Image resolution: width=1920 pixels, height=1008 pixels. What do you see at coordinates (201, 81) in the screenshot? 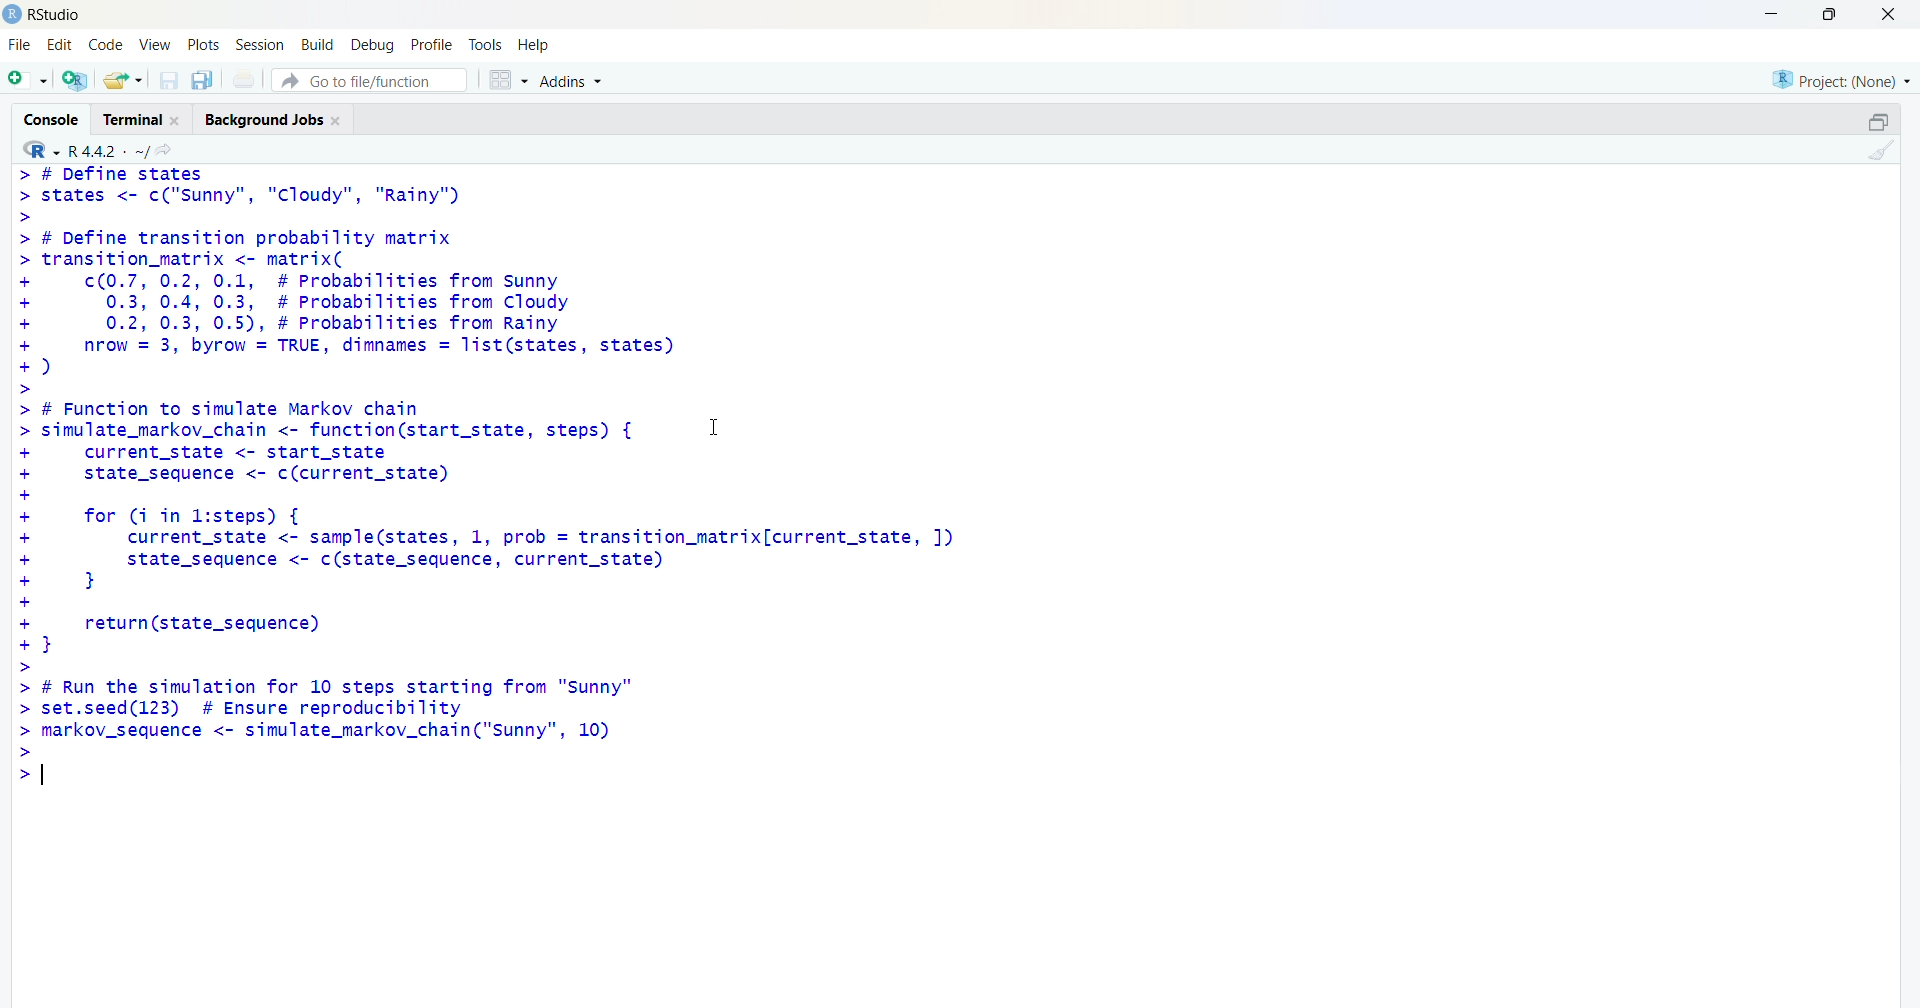
I see `save all open document` at bounding box center [201, 81].